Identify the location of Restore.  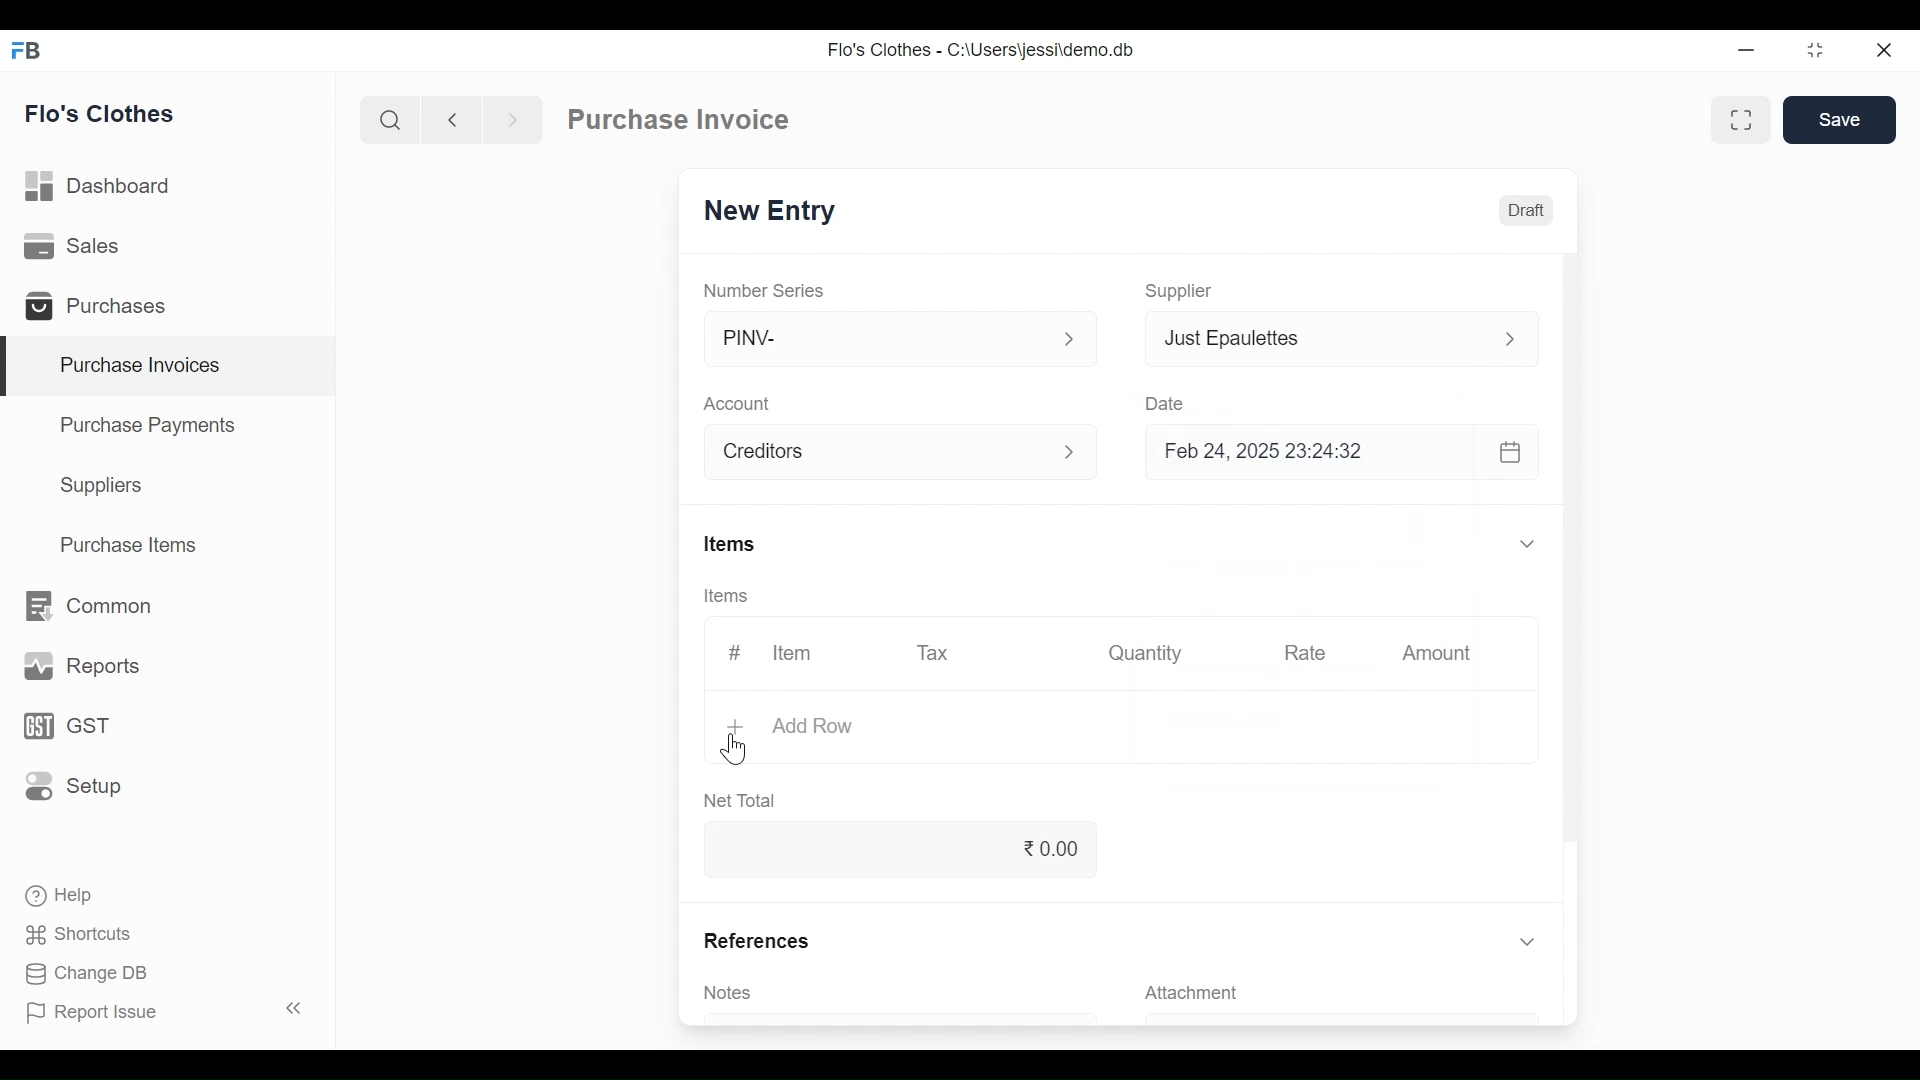
(1814, 52).